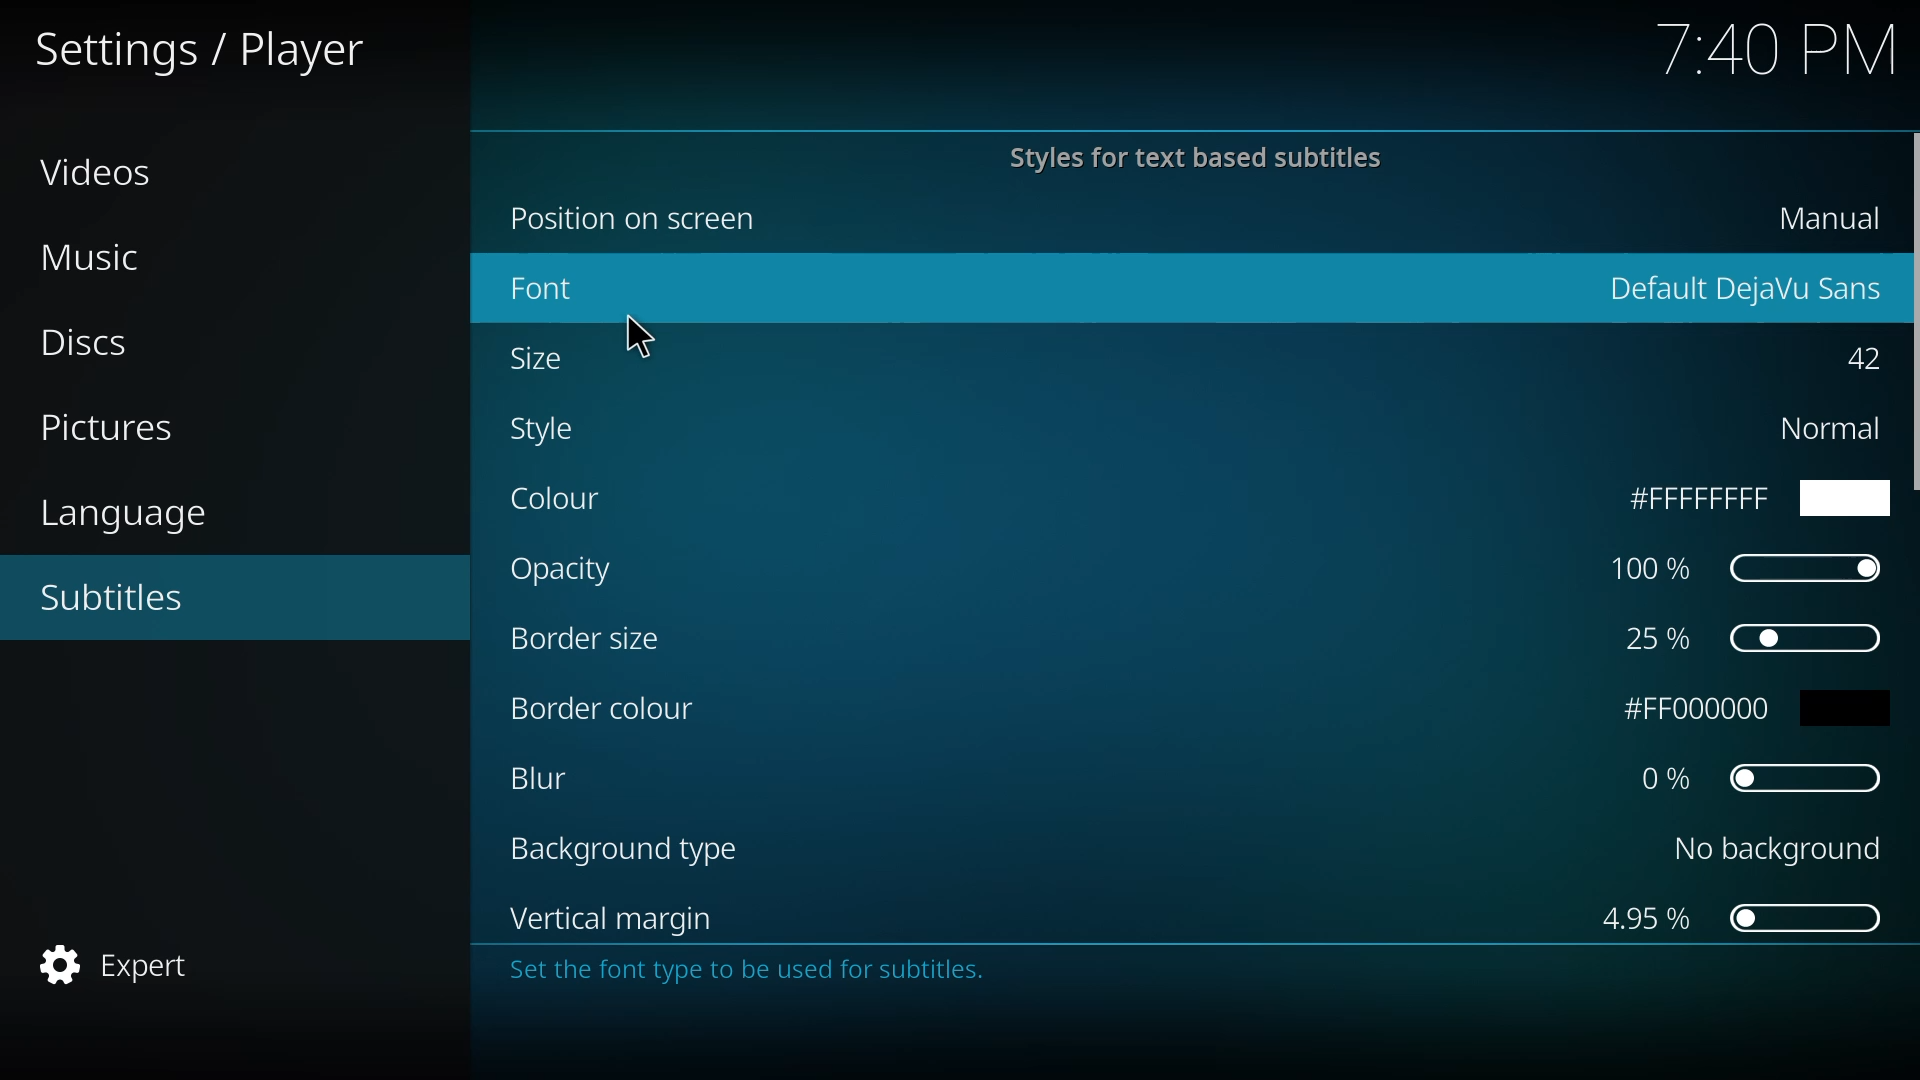 This screenshot has width=1920, height=1080. I want to click on 100, so click(1743, 566).